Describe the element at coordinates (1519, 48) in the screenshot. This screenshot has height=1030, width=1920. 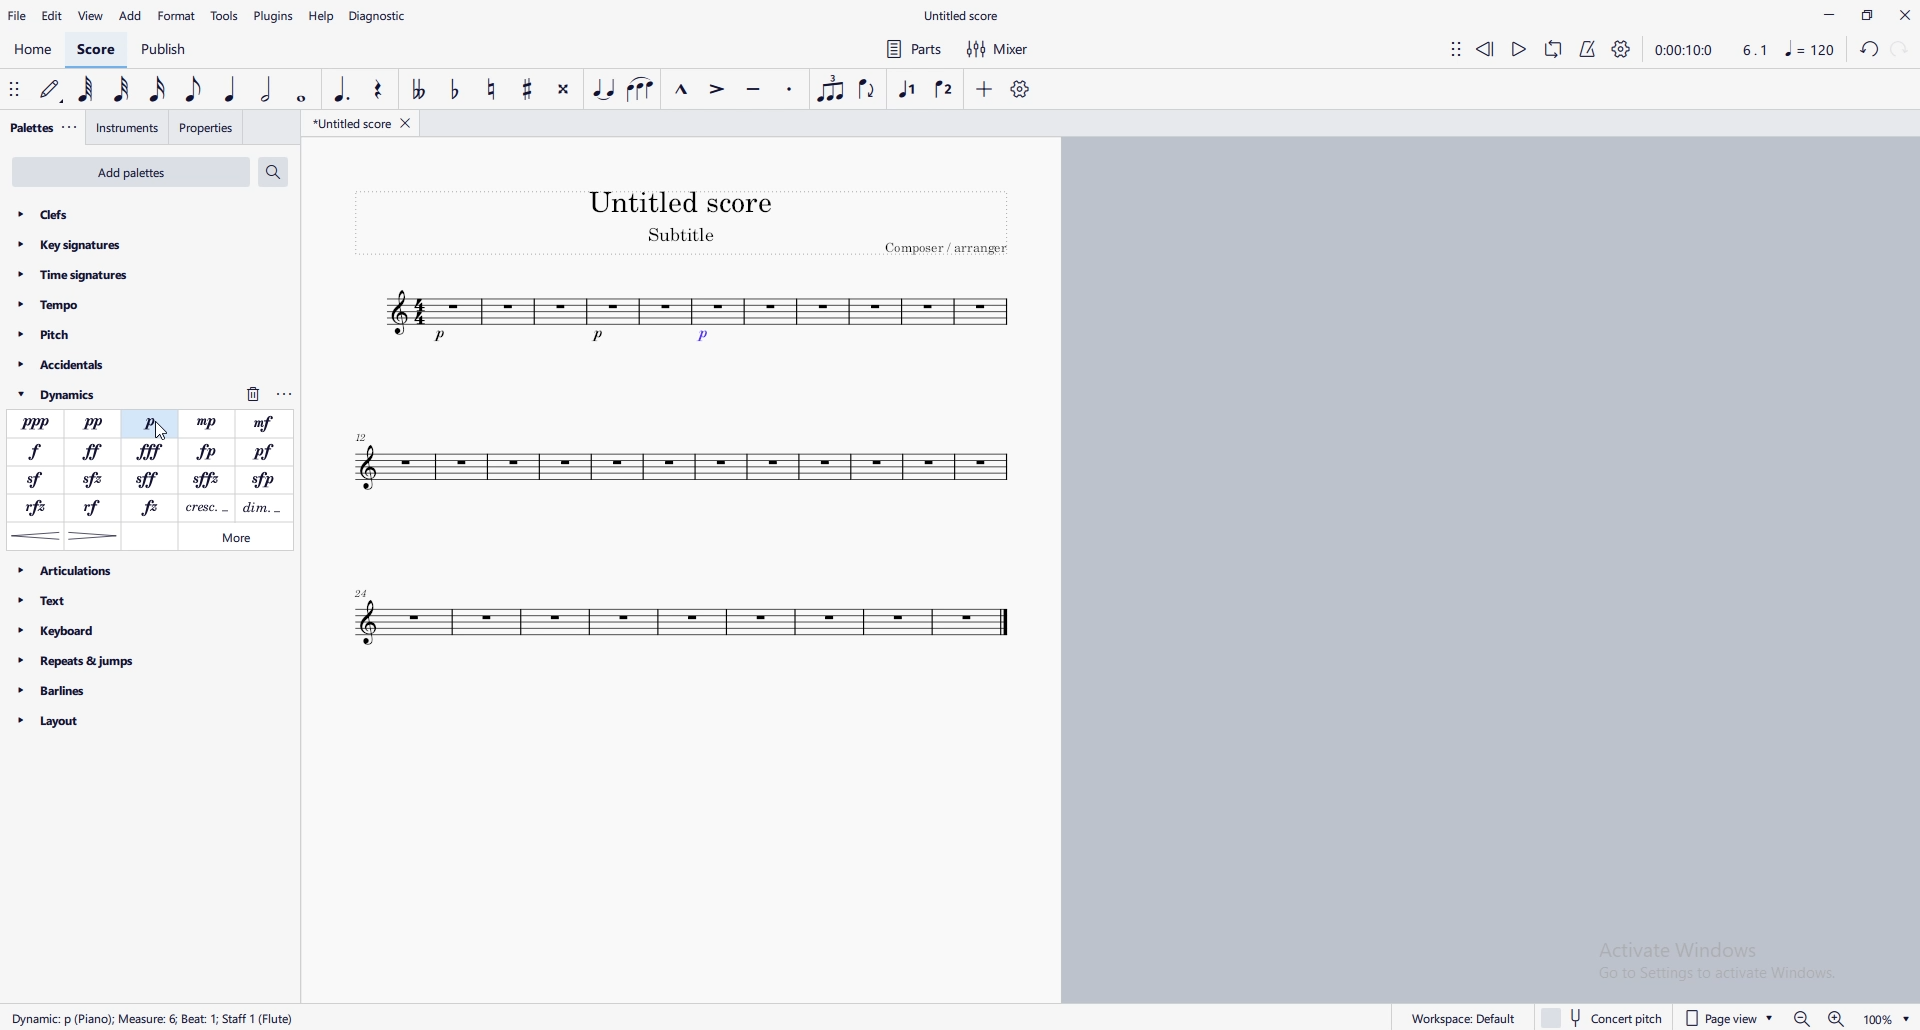
I see `play` at that location.